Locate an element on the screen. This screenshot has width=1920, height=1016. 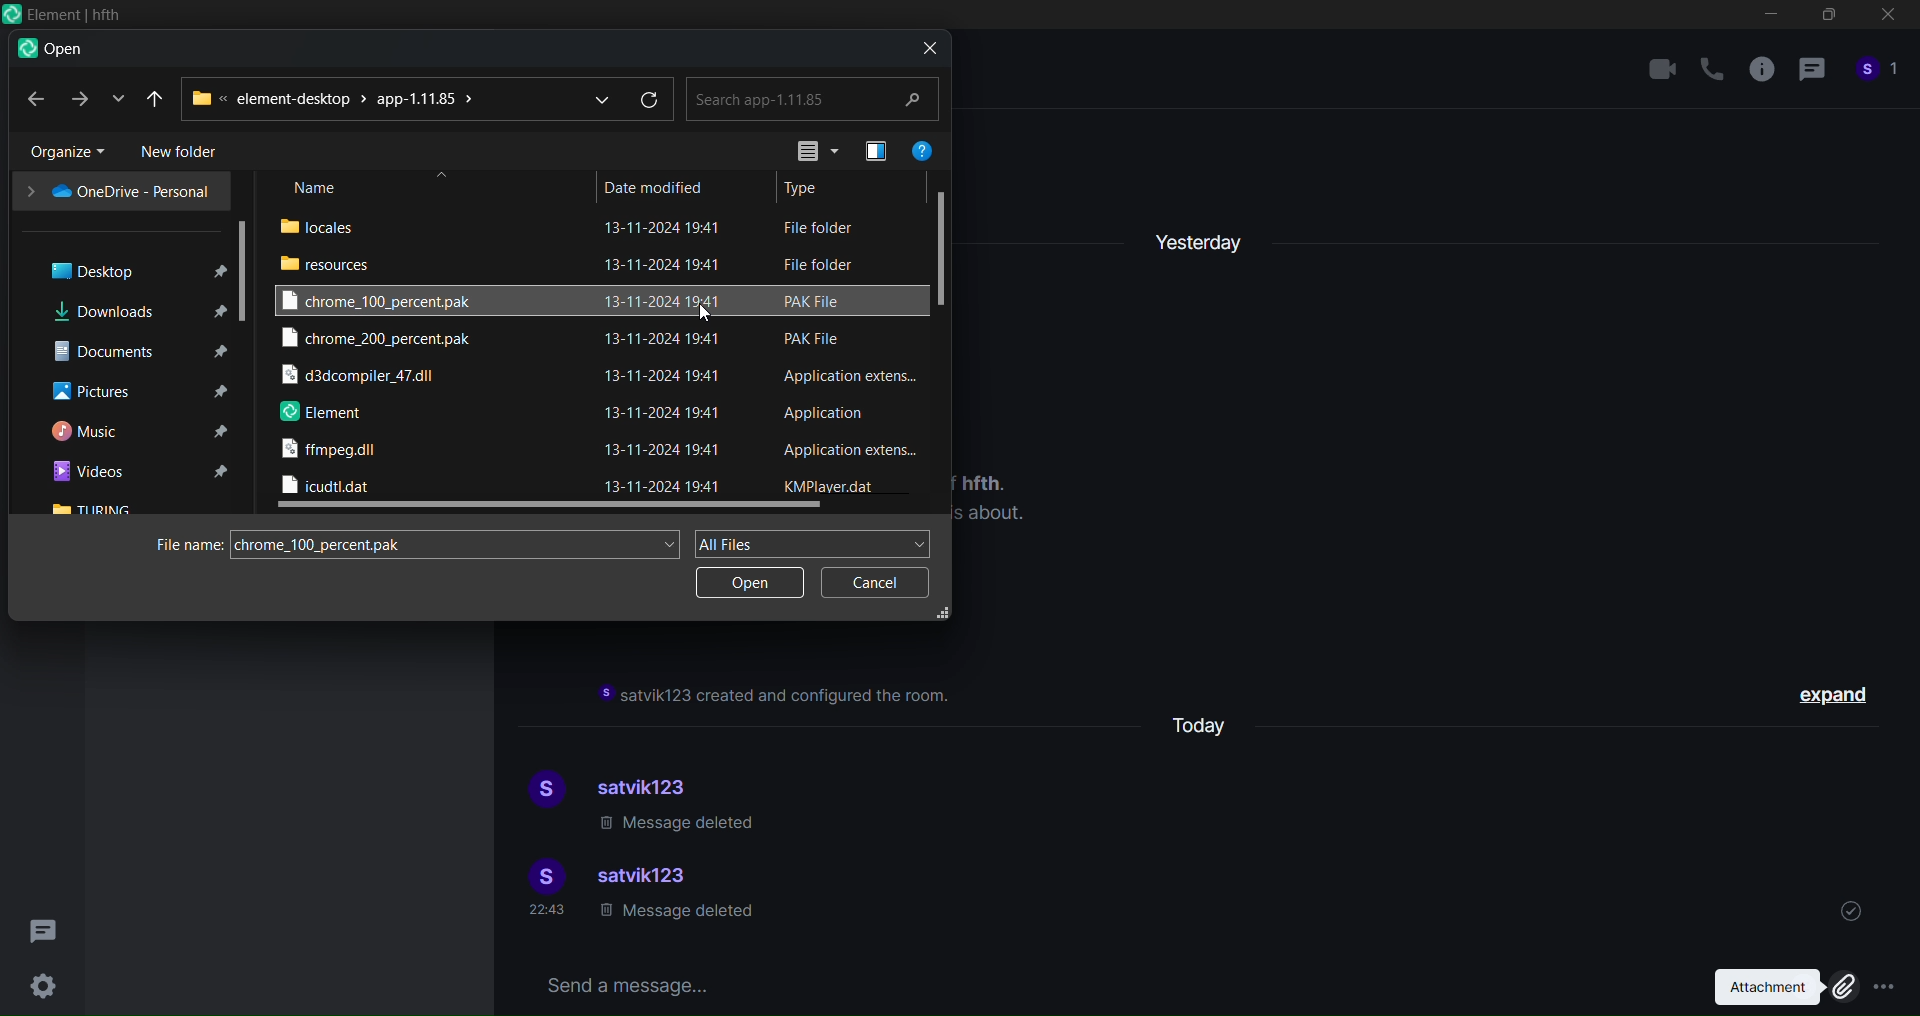
documents is located at coordinates (133, 350).